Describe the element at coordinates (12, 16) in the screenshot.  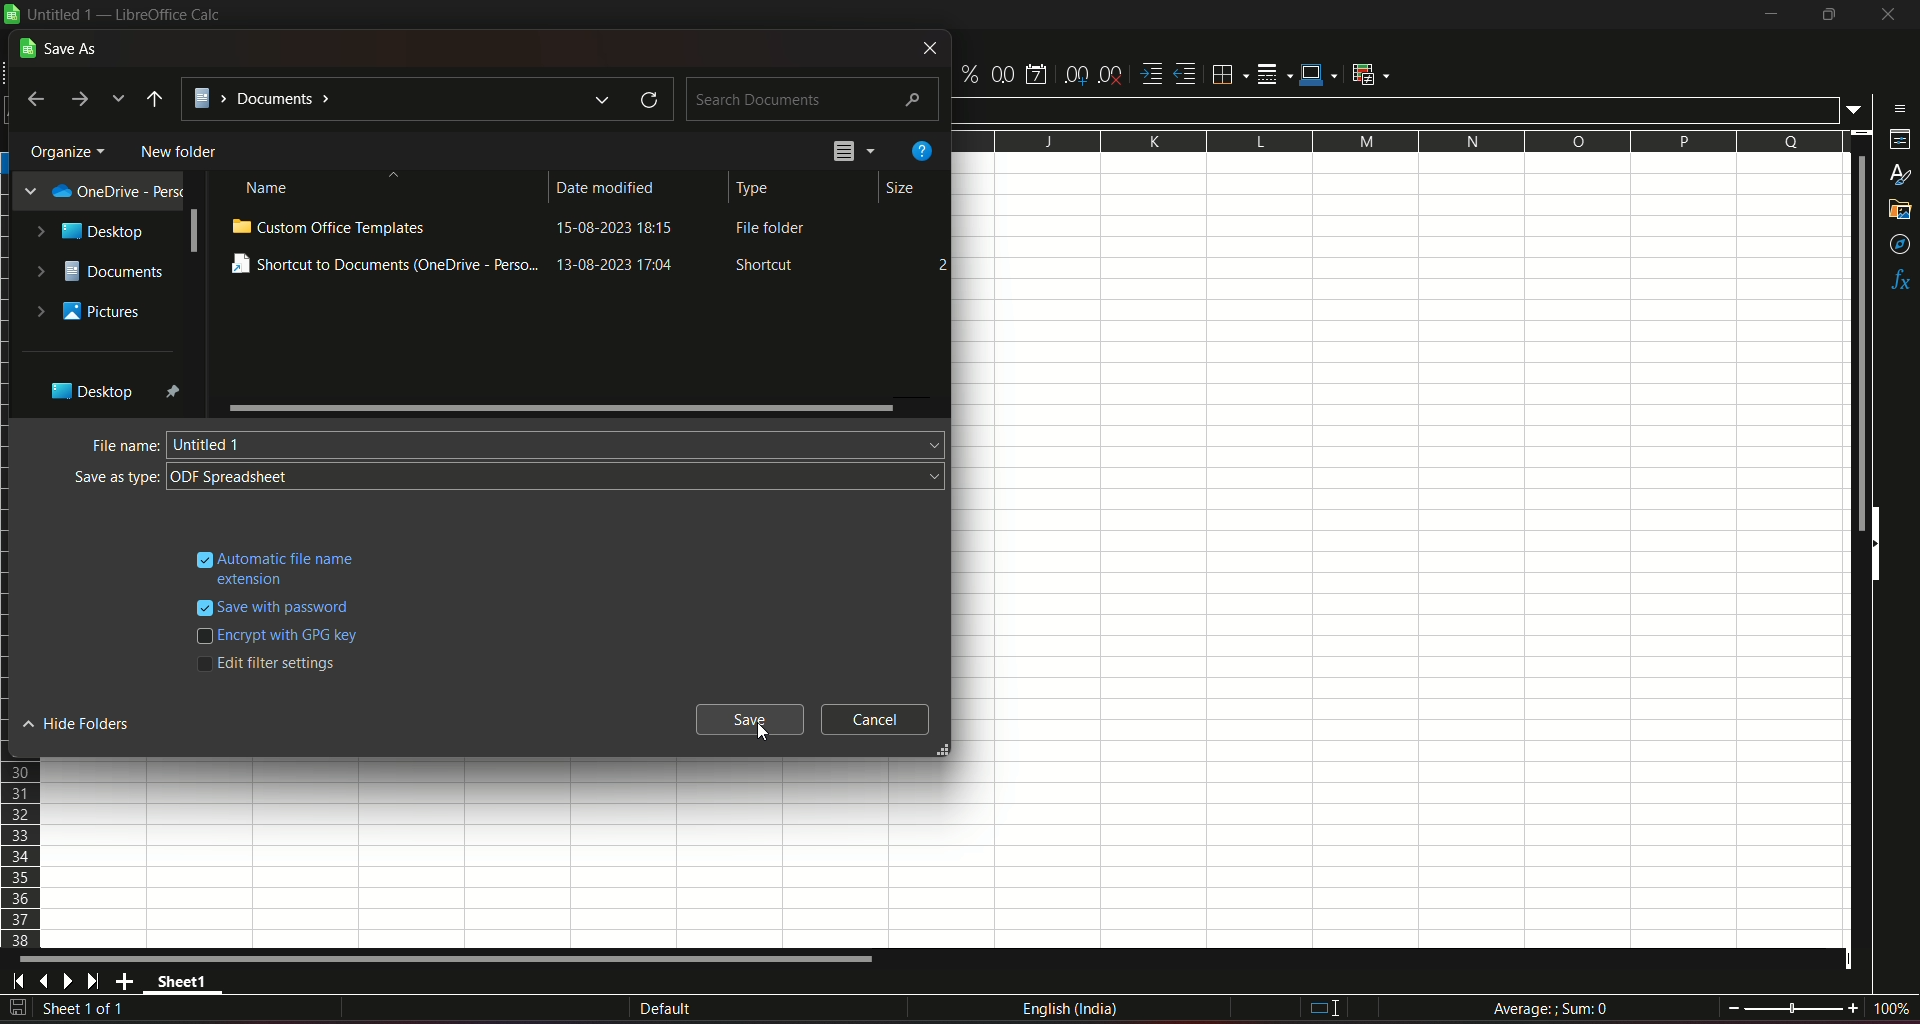
I see `libreoffice calc logo` at that location.